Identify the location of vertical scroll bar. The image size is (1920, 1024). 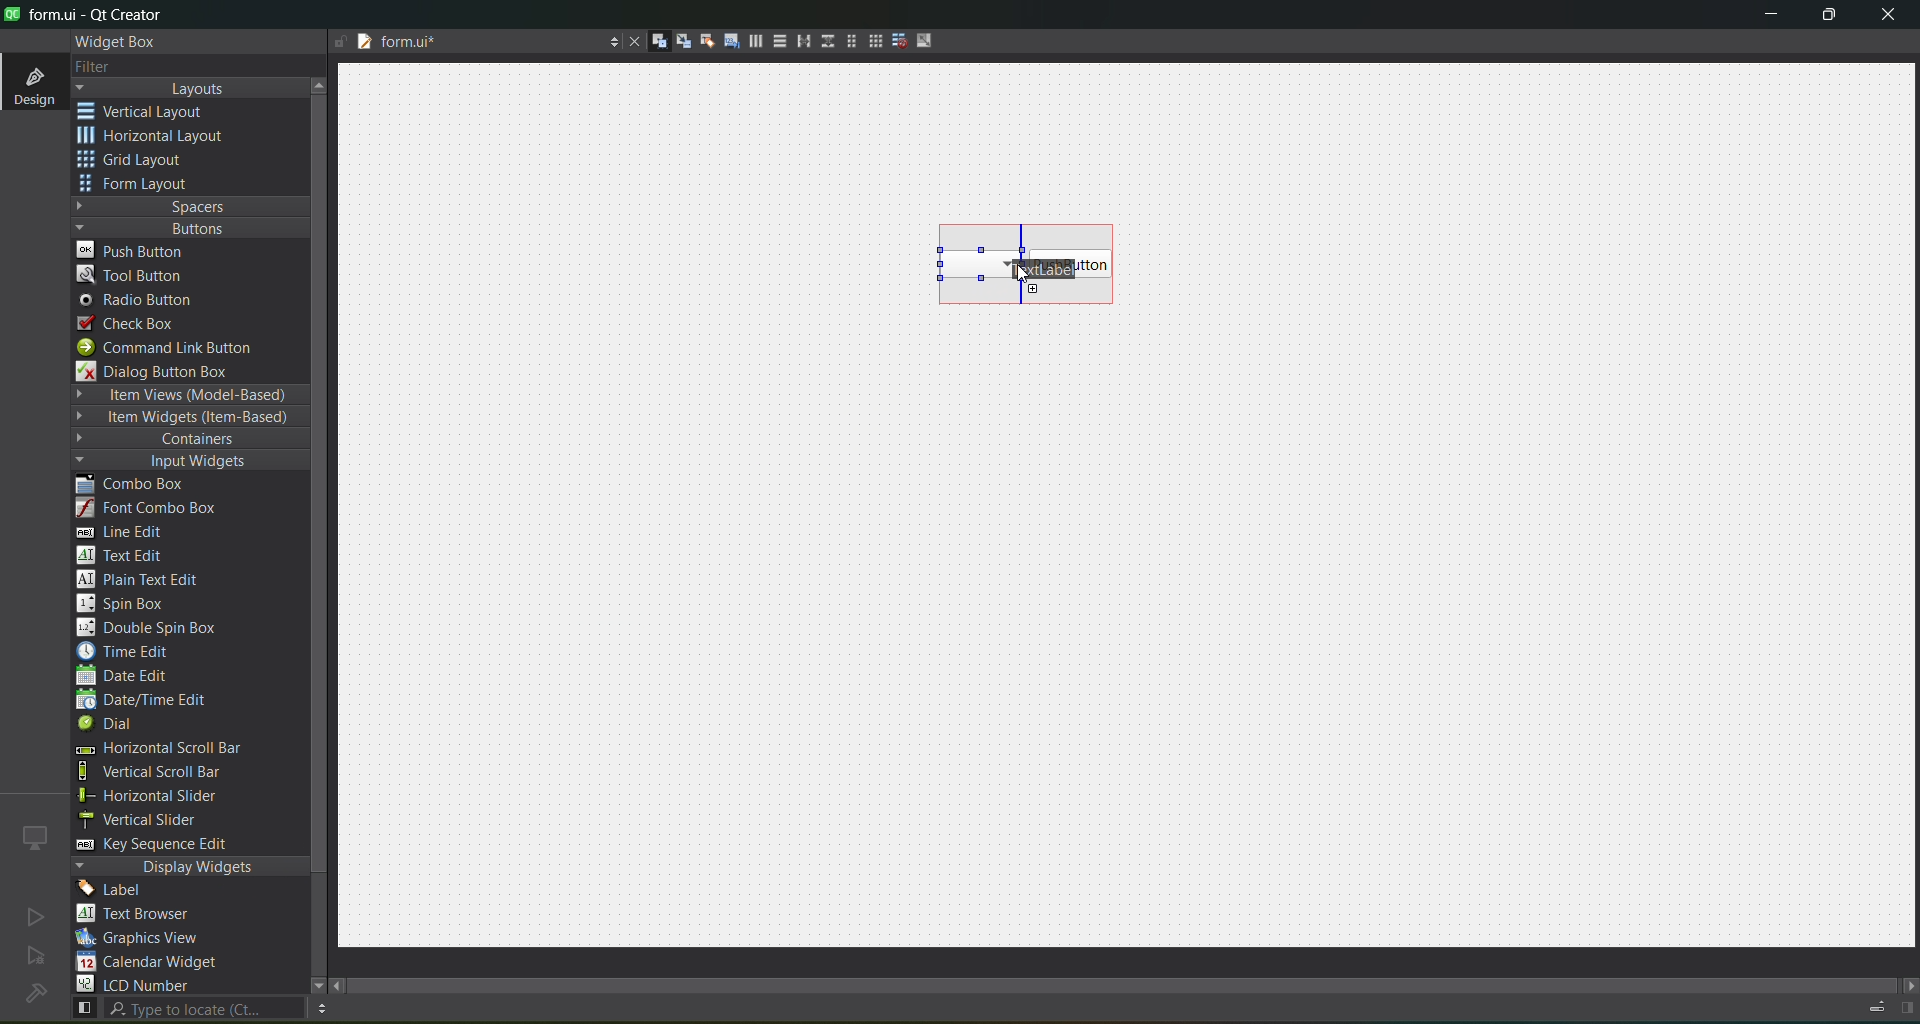
(172, 772).